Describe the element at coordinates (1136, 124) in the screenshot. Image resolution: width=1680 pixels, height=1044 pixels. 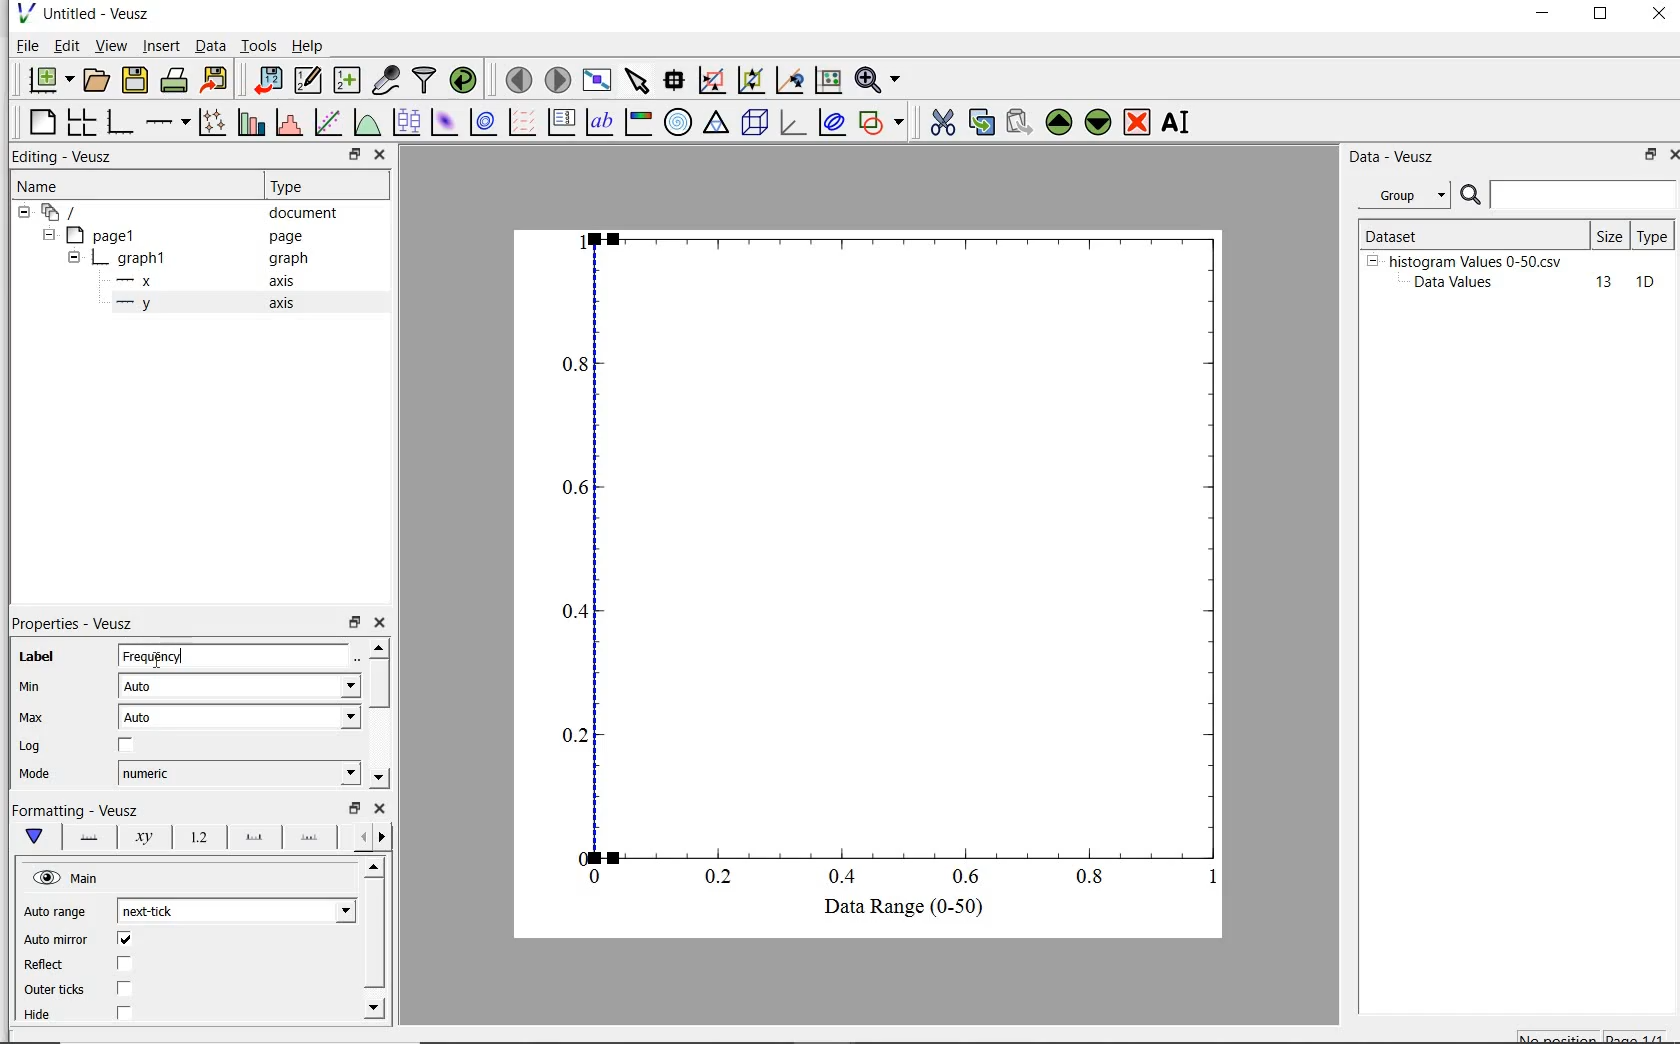
I see `remove the selected widget` at that location.